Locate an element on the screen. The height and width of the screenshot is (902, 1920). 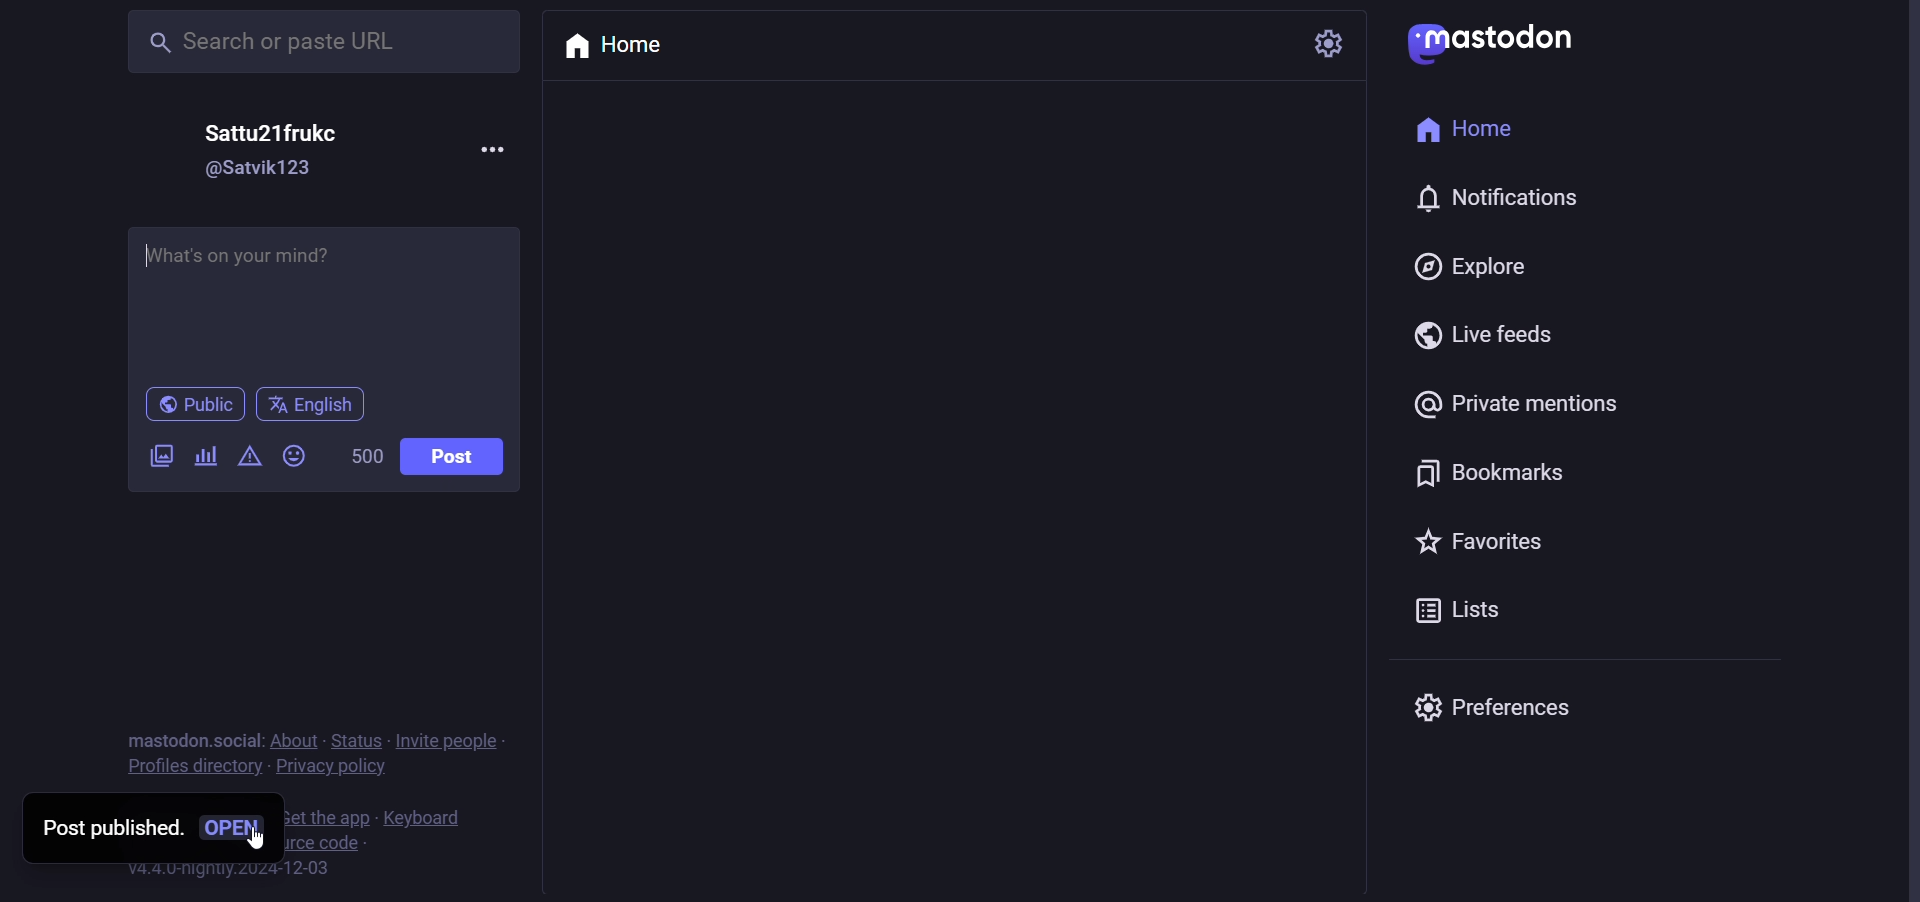
home is located at coordinates (611, 48).